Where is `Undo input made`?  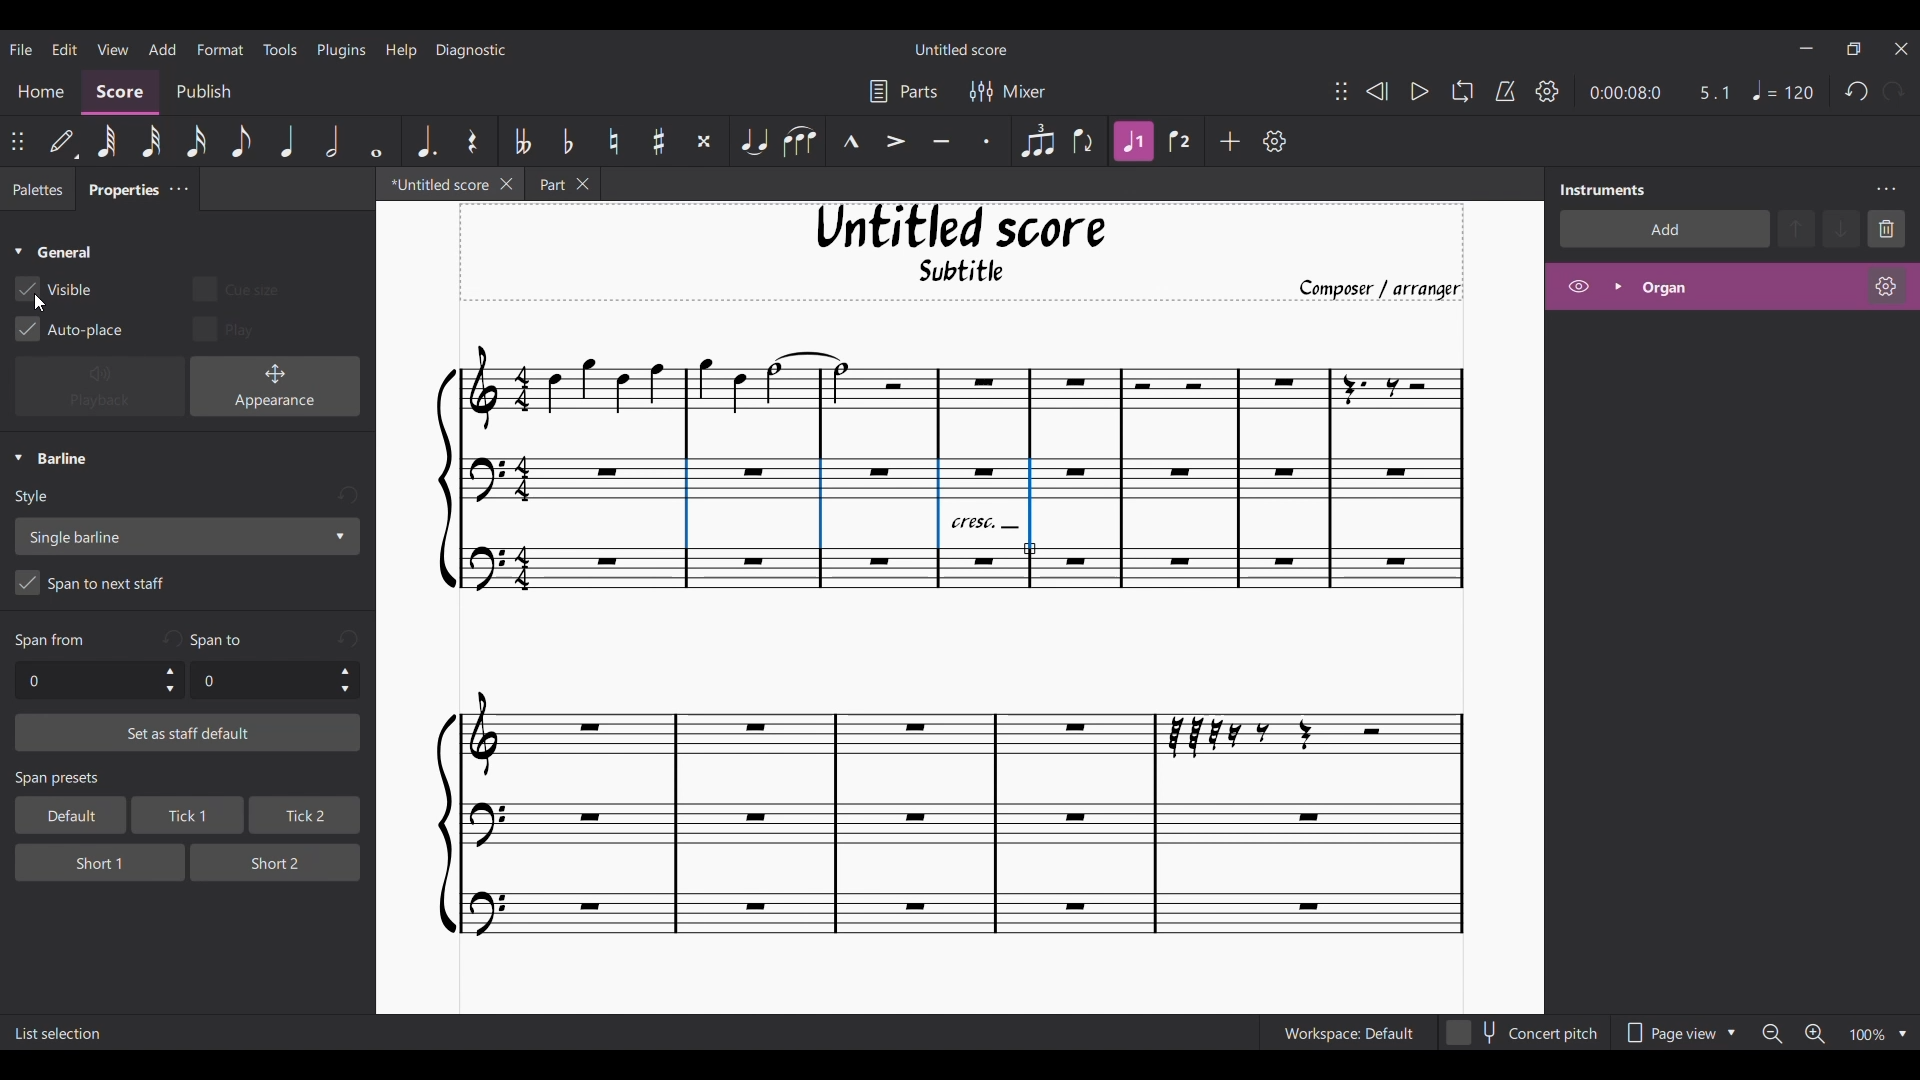
Undo input made is located at coordinates (348, 638).